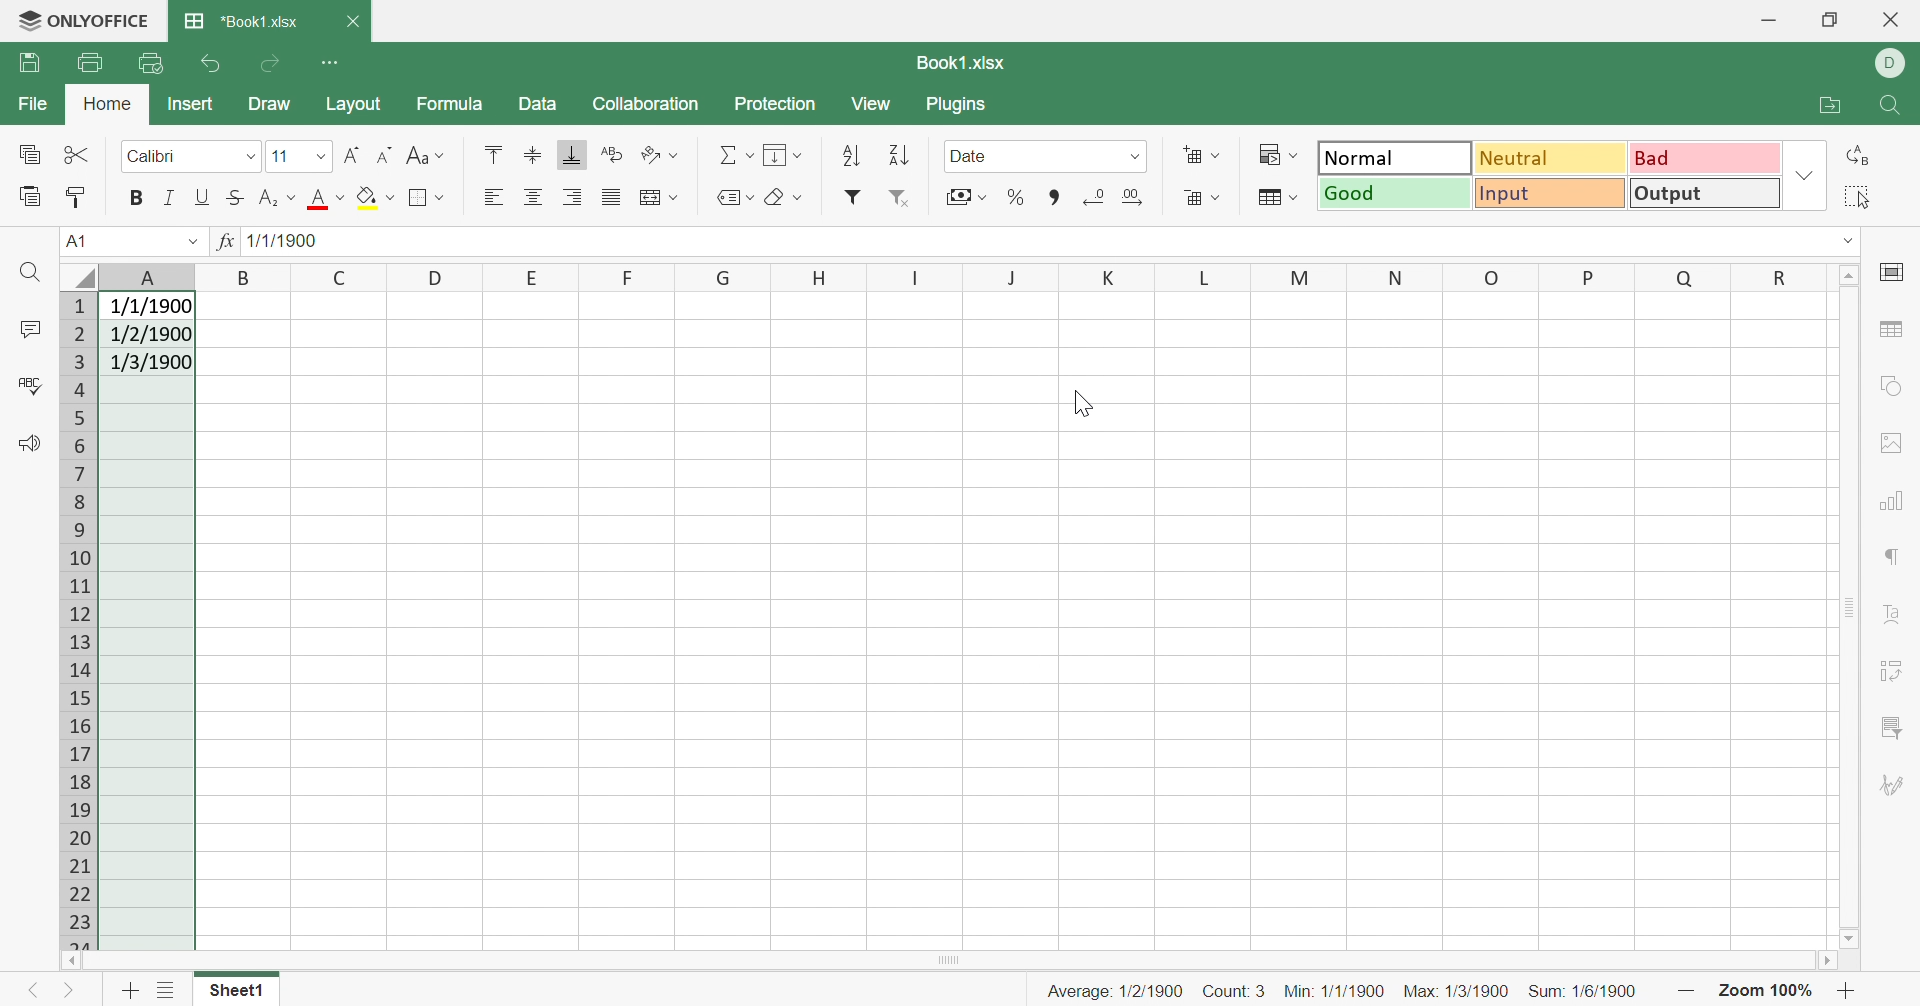 Image resolution: width=1920 pixels, height=1006 pixels. Describe the element at coordinates (661, 157) in the screenshot. I see `Orientation` at that location.